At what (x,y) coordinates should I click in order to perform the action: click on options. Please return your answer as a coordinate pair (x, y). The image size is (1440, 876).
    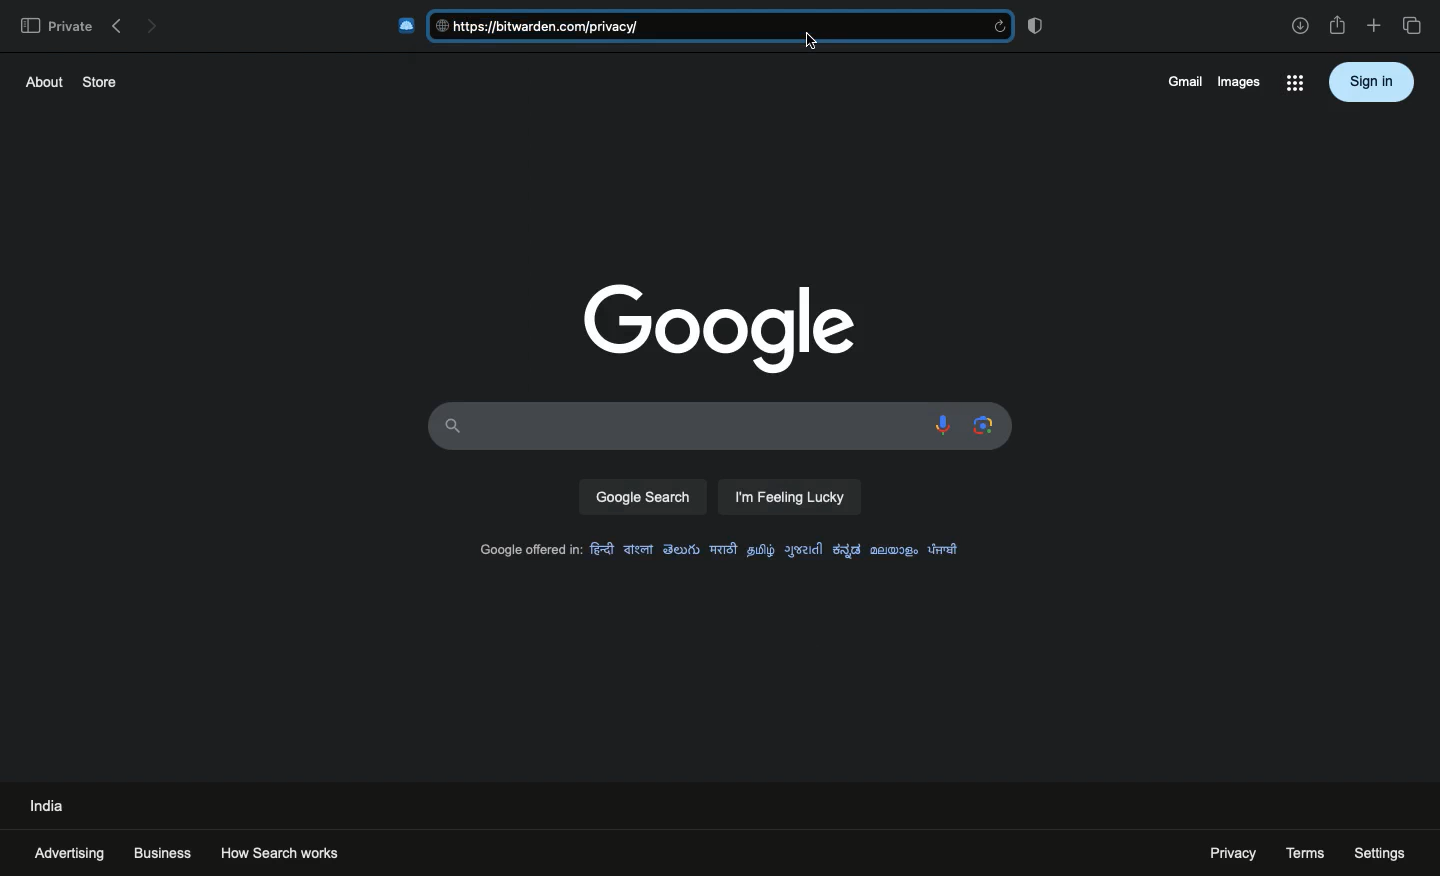
    Looking at the image, I should click on (1294, 85).